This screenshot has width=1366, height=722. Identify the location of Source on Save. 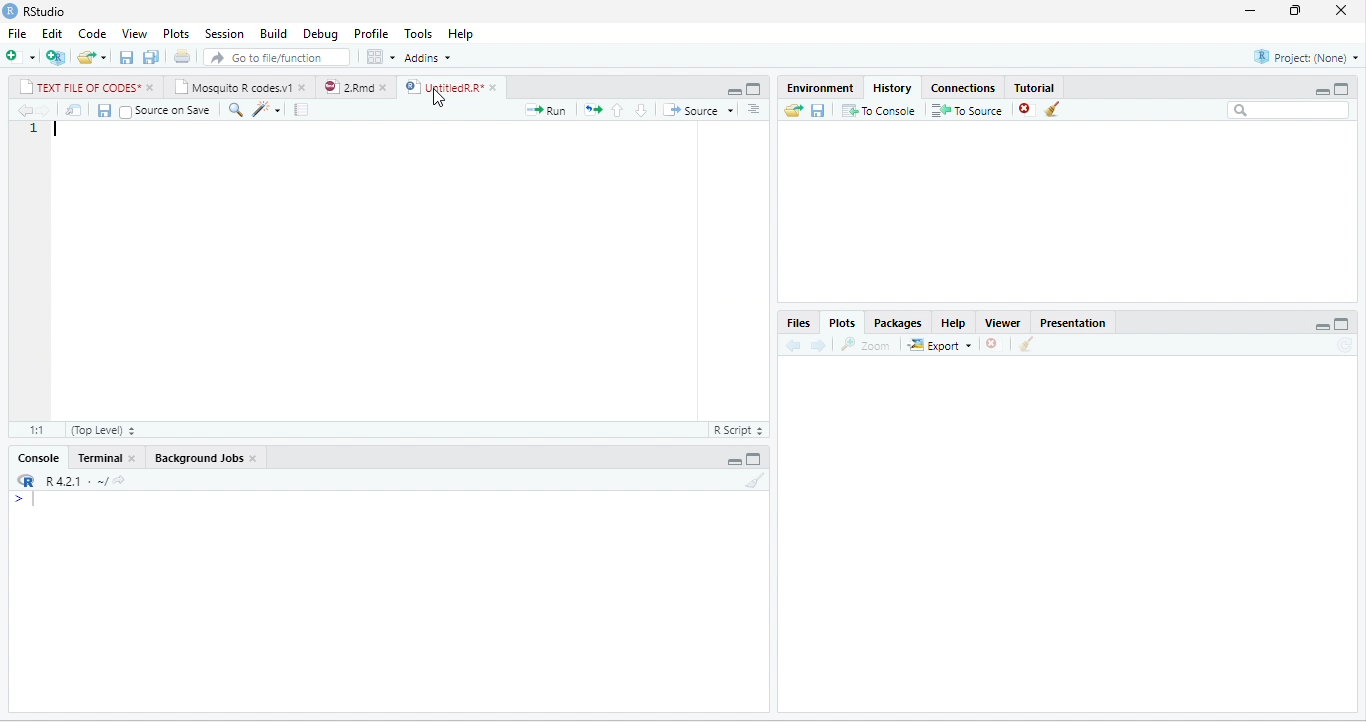
(164, 111).